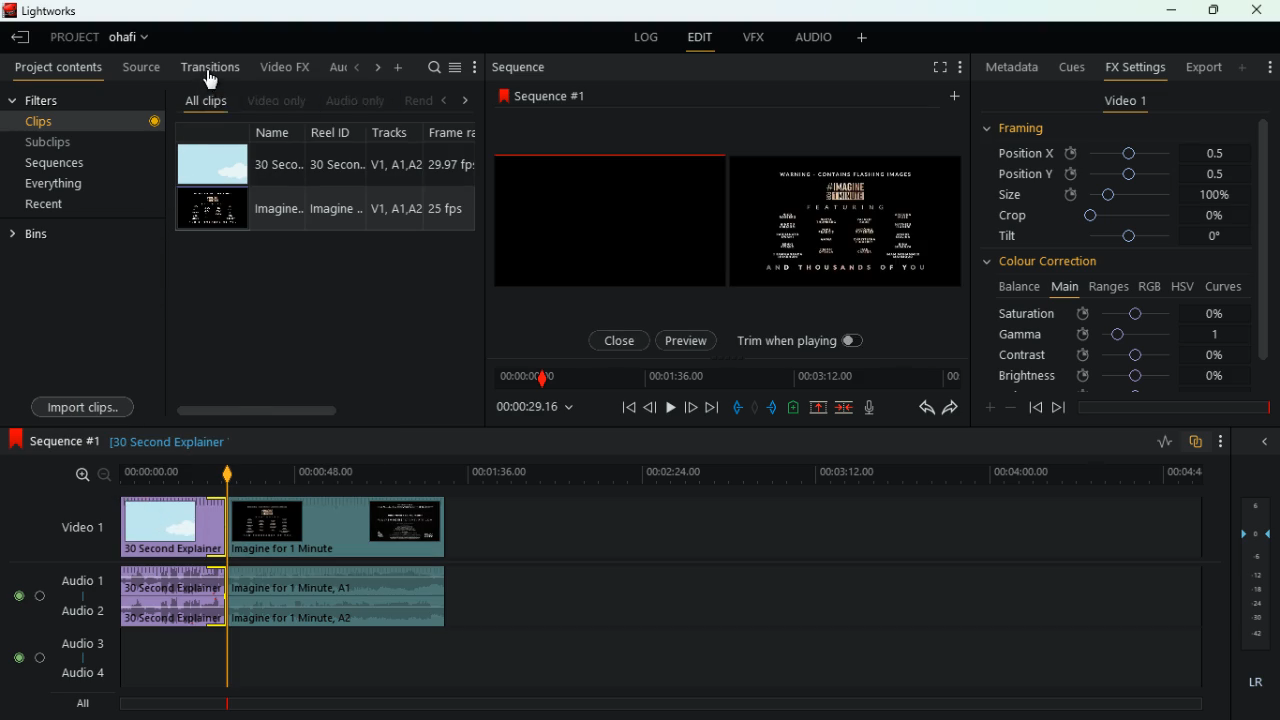  Describe the element at coordinates (1244, 67) in the screenshot. I see `more` at that location.